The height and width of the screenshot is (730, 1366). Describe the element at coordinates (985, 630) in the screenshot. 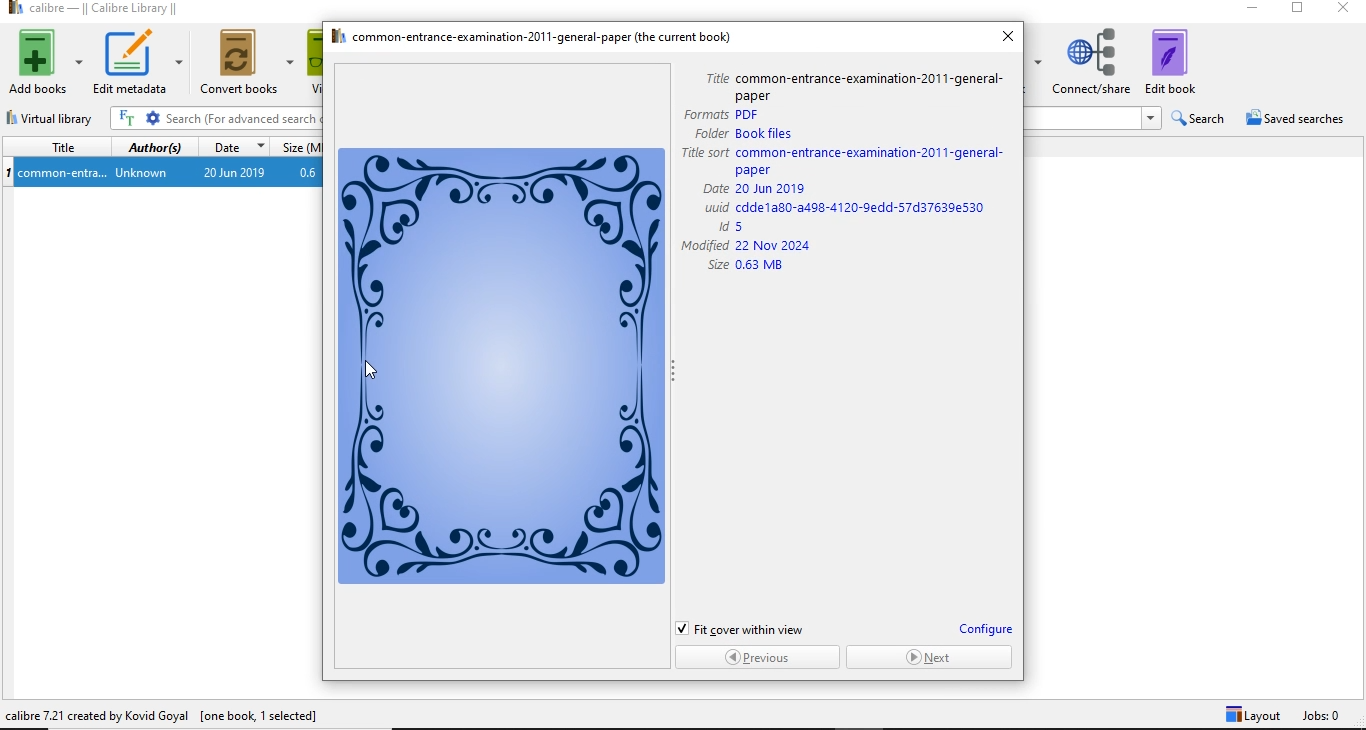

I see `configure` at that location.